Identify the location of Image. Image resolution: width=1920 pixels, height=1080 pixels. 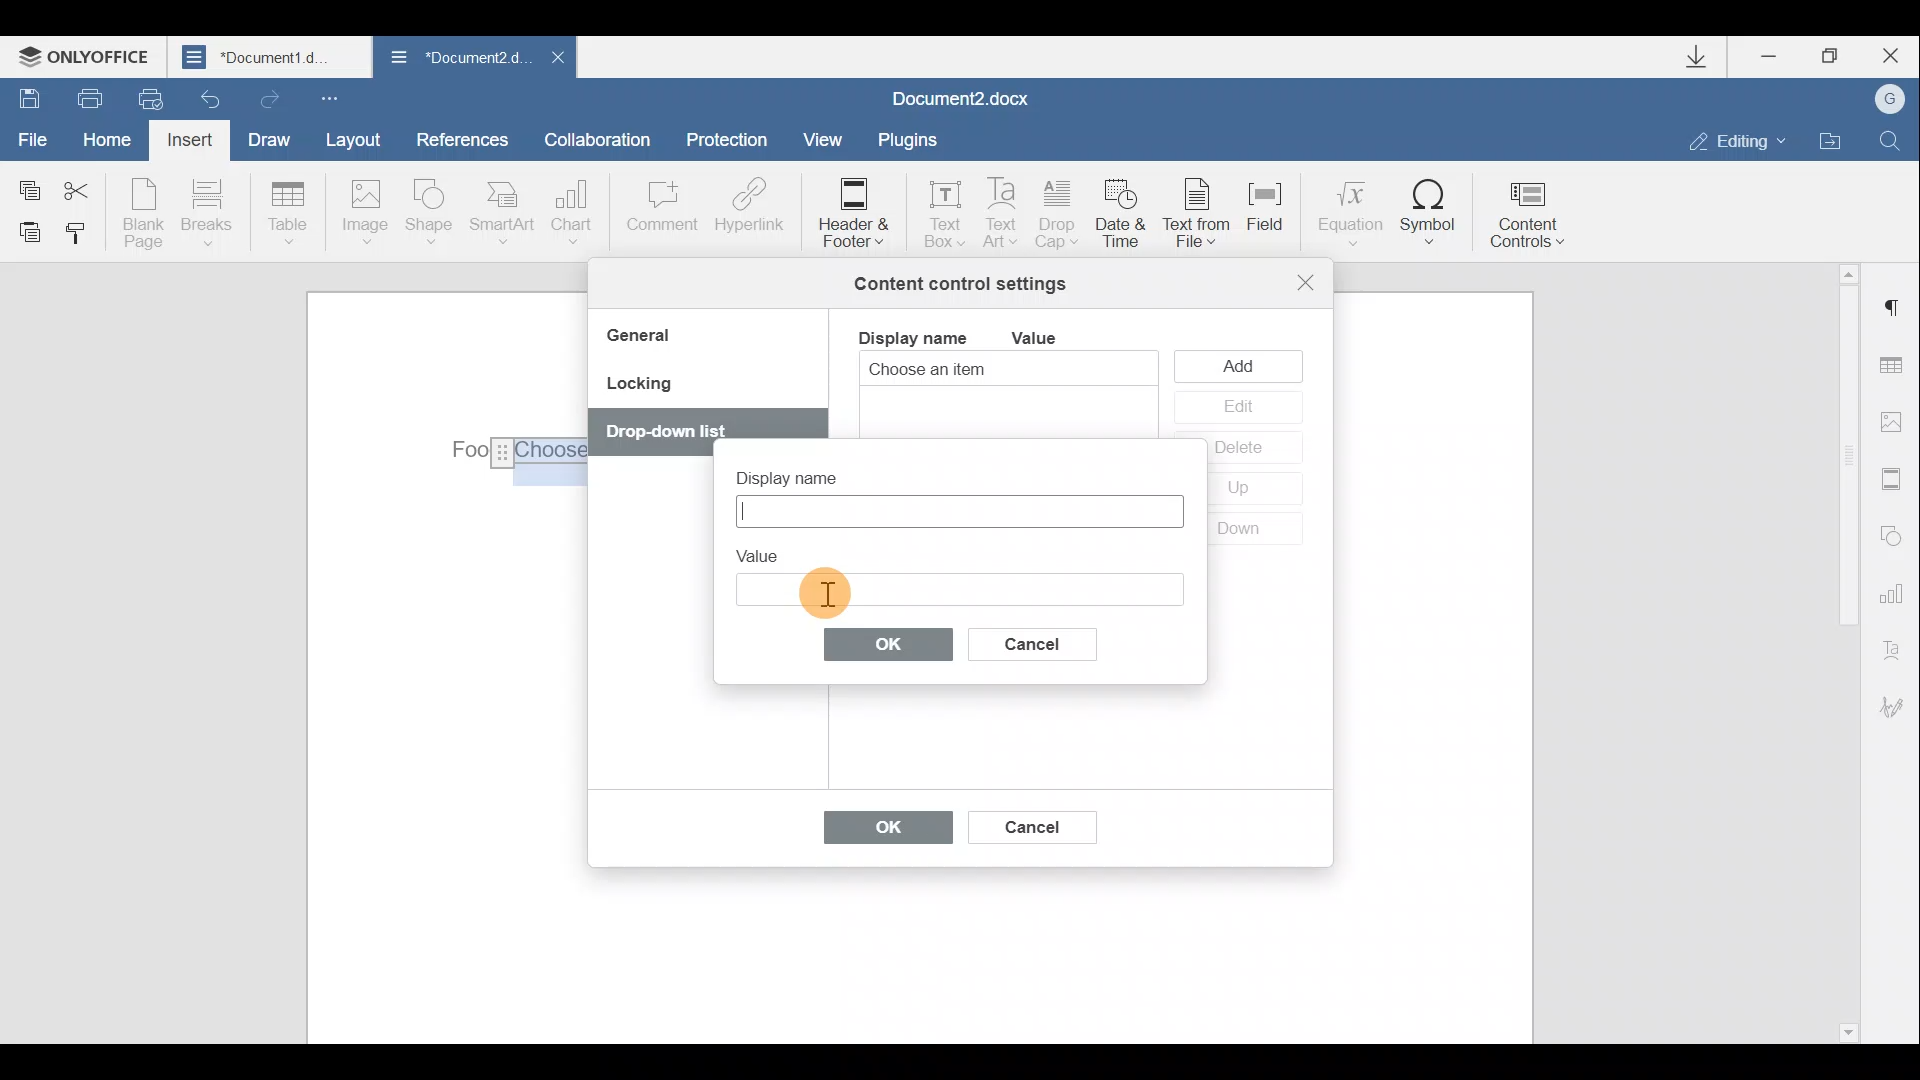
(364, 214).